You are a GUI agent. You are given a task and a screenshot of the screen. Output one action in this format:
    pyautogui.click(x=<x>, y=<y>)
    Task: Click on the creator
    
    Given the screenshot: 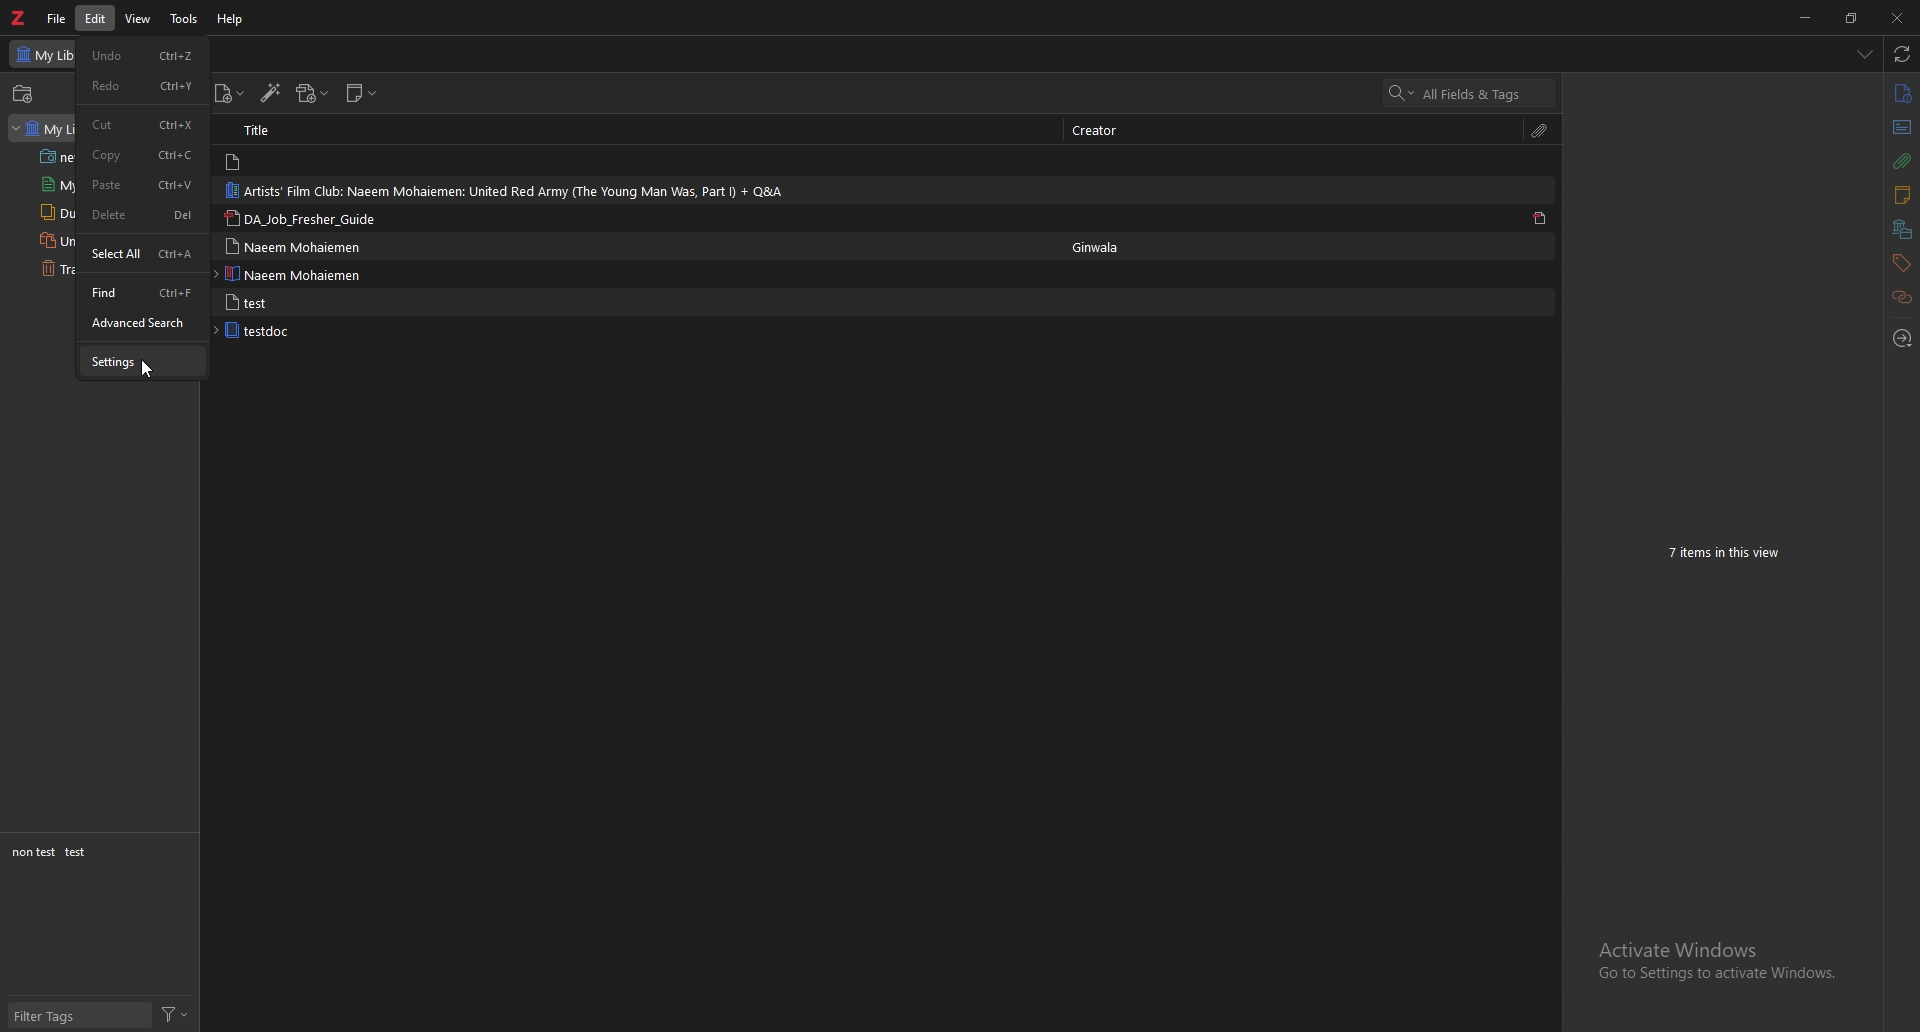 What is the action you would take?
    pyautogui.click(x=1107, y=129)
    